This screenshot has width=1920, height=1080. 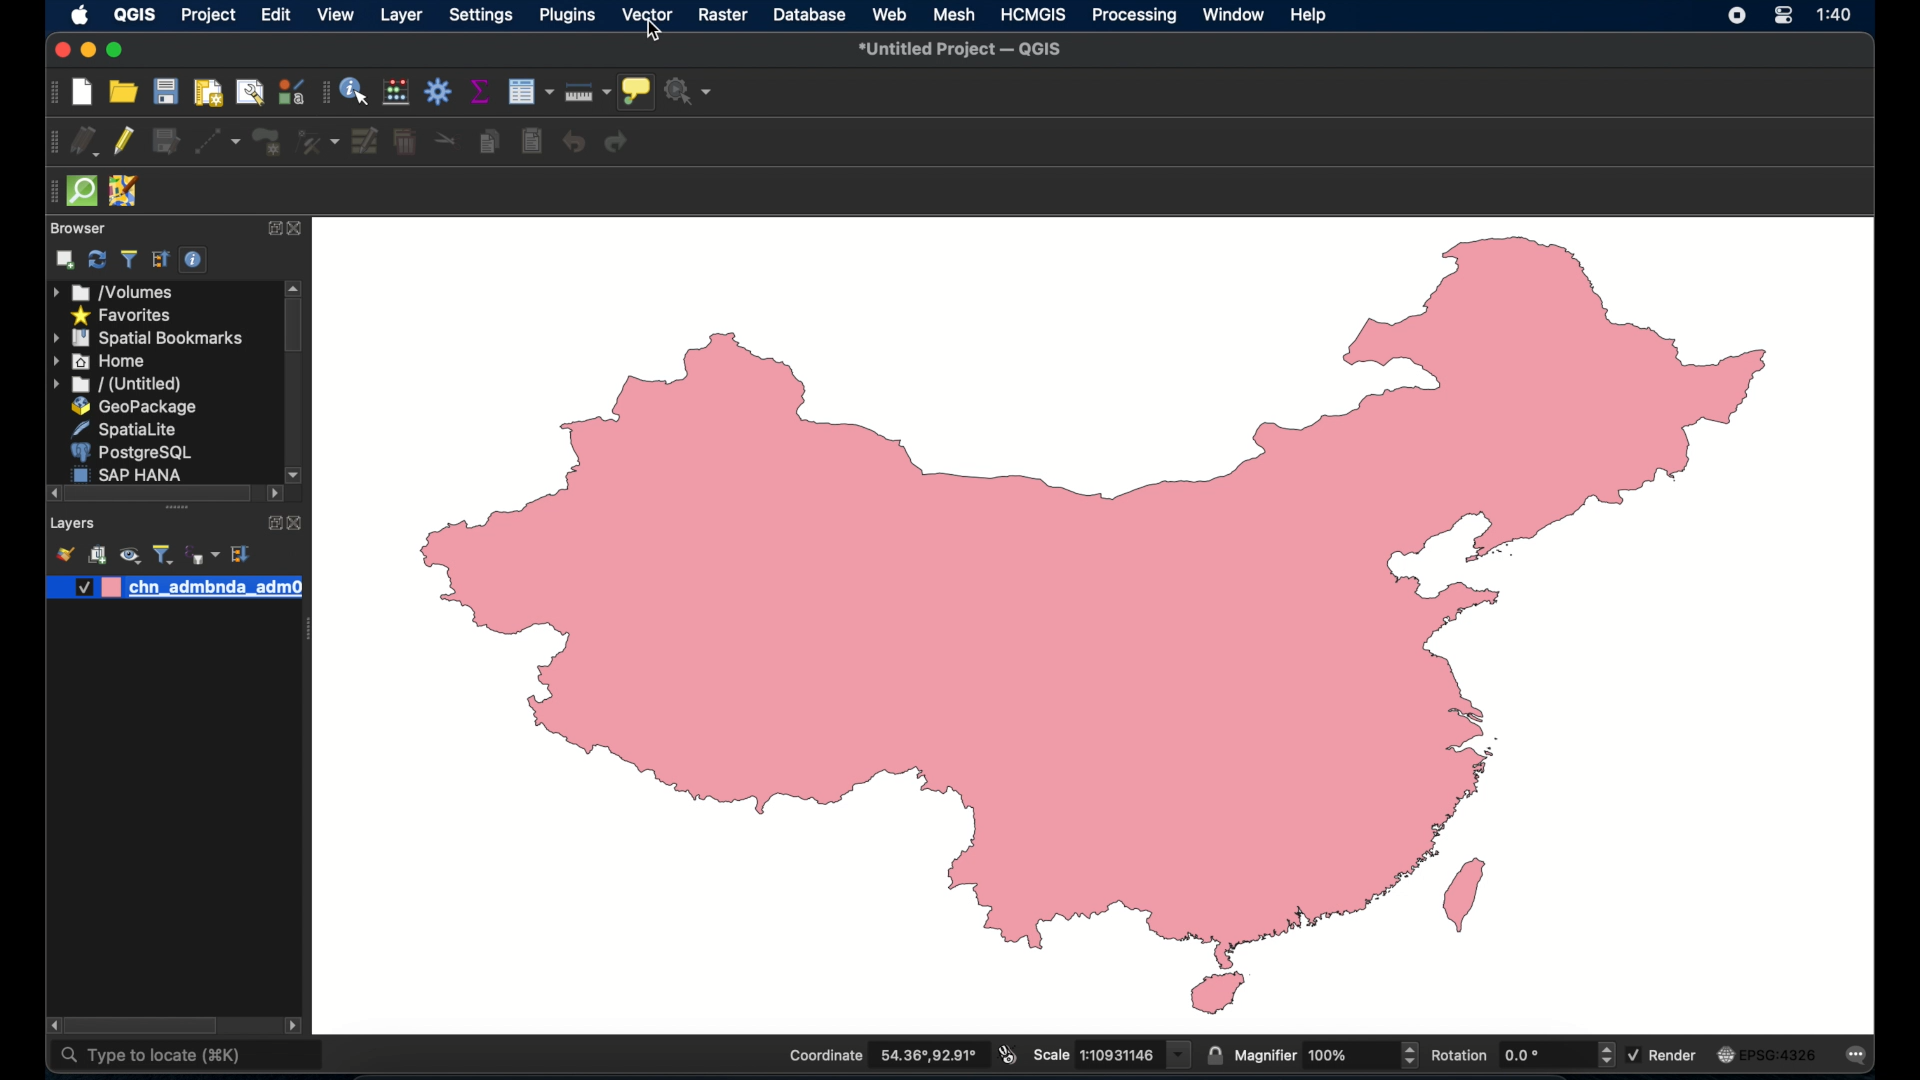 I want to click on scrol. lleft arrow, so click(x=296, y=1027).